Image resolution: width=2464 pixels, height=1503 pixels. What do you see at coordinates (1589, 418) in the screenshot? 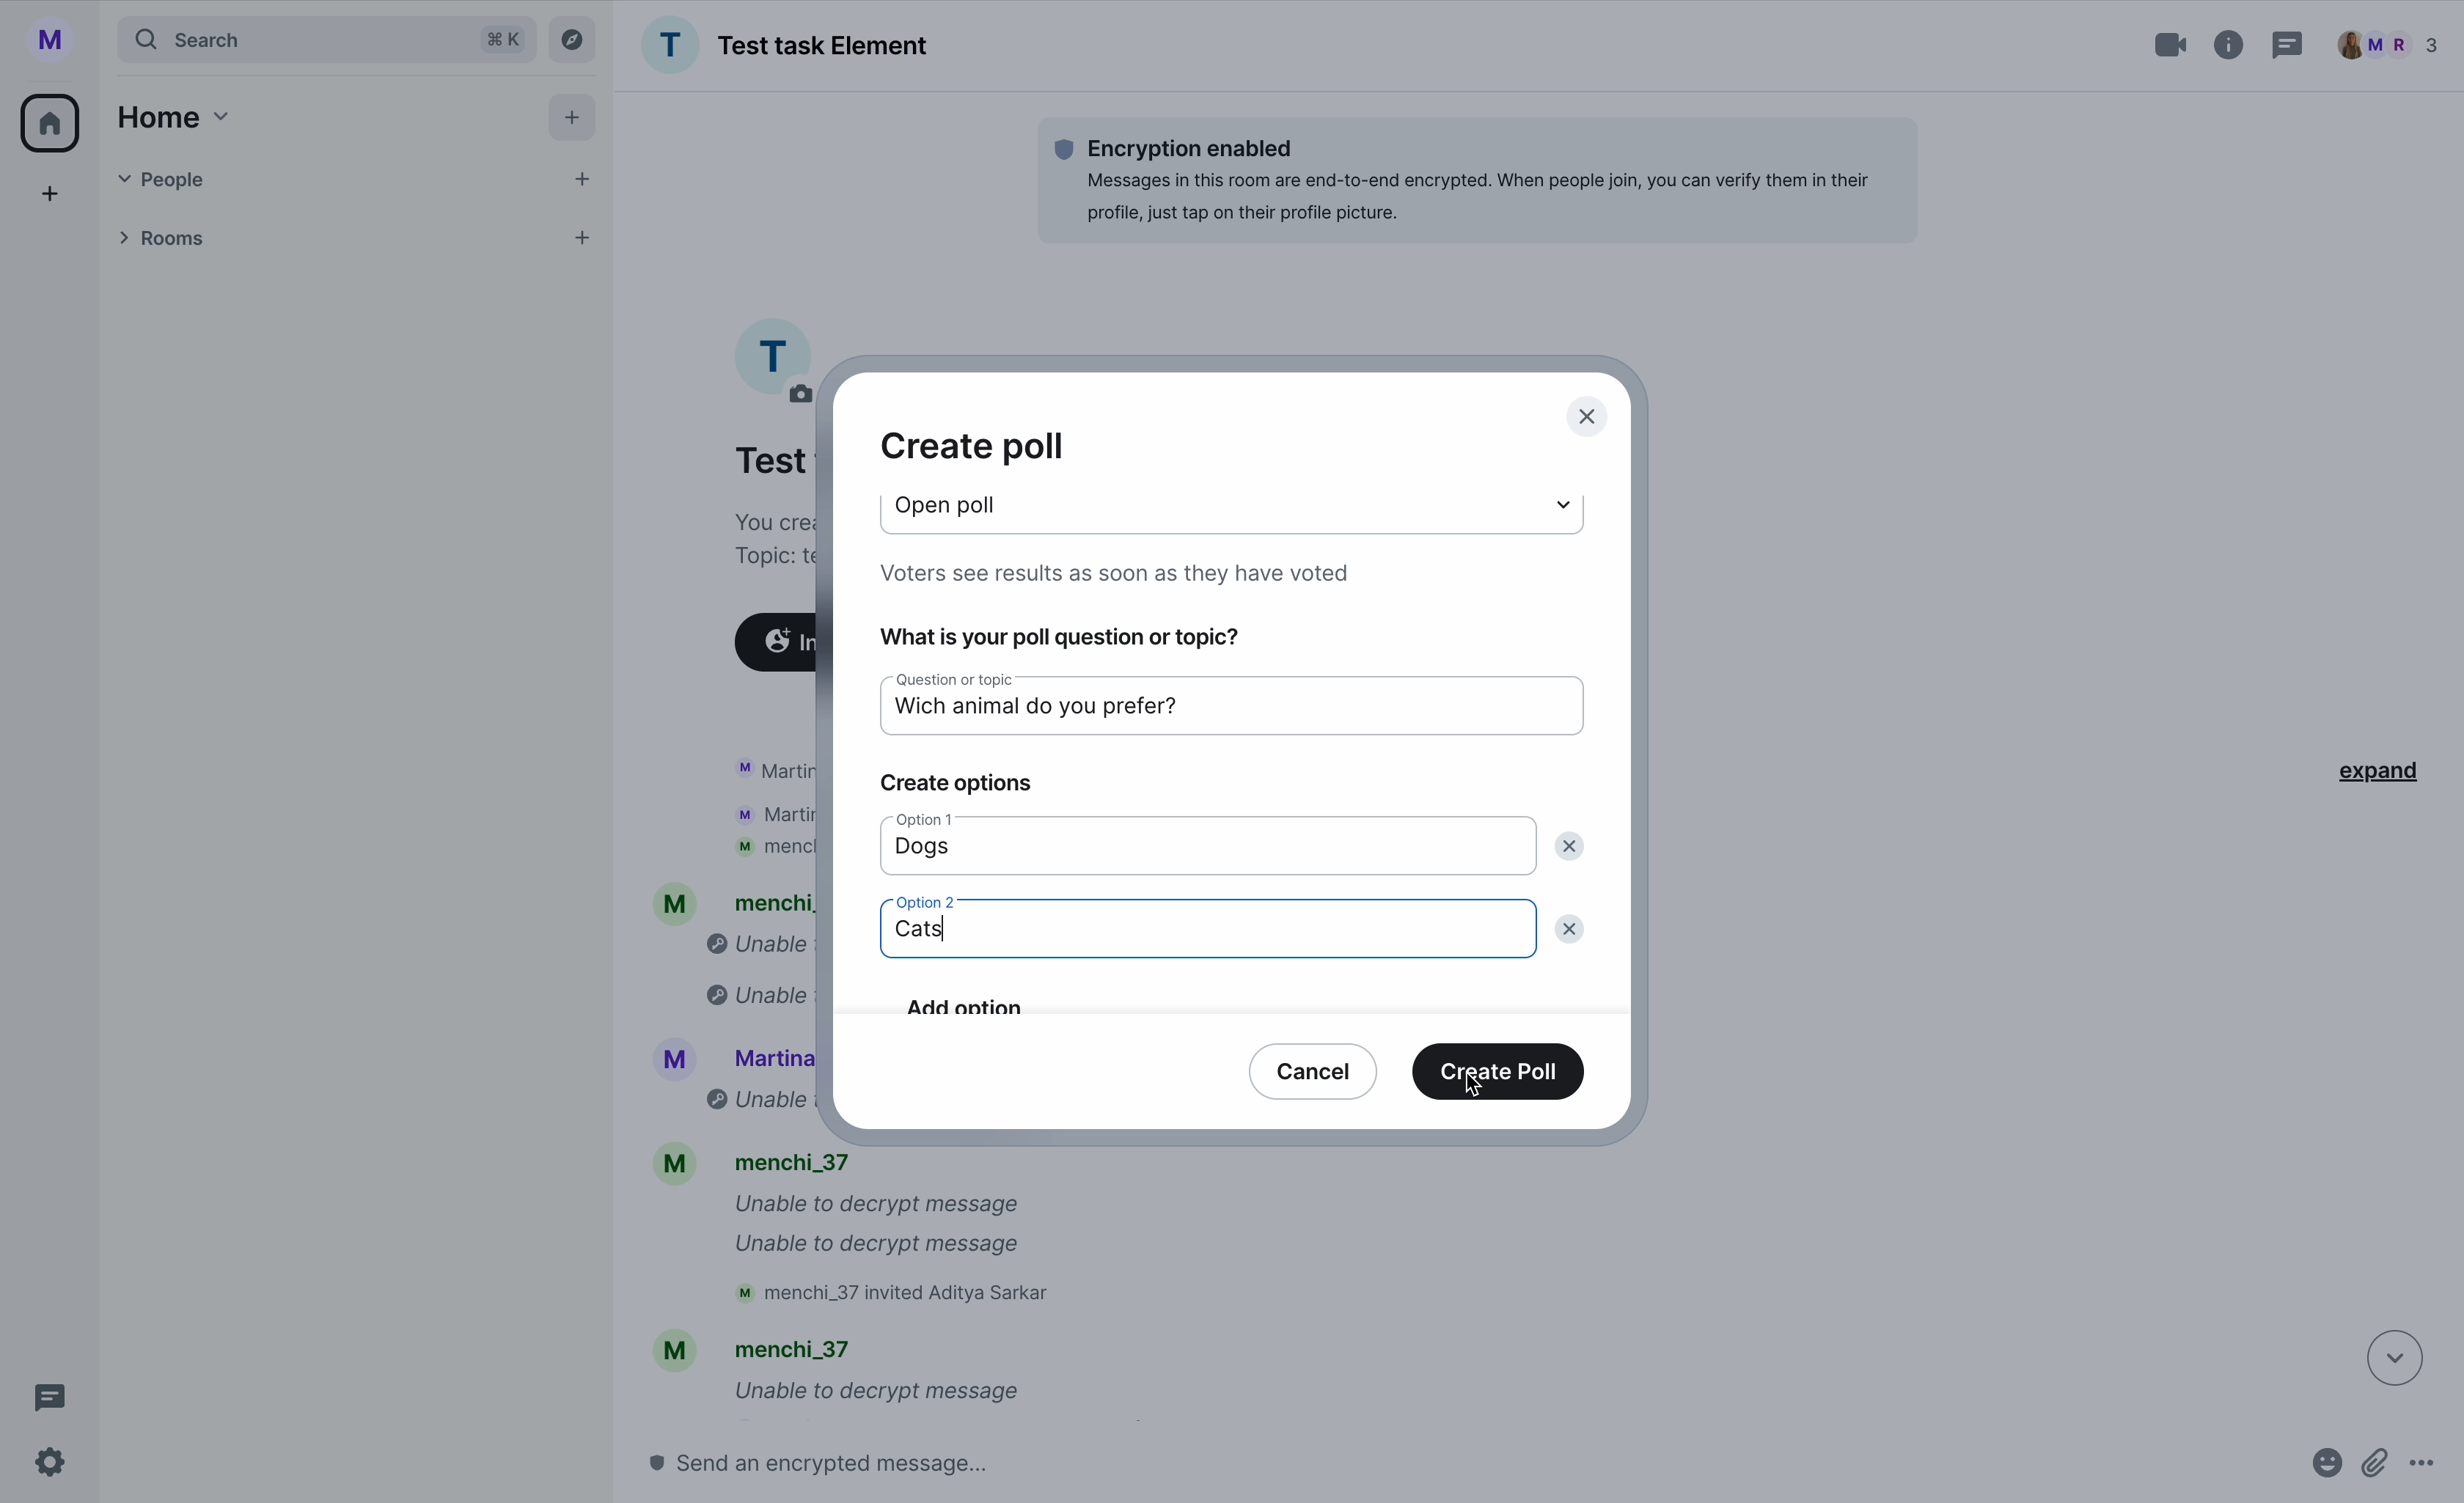
I see `close pop-up` at bounding box center [1589, 418].